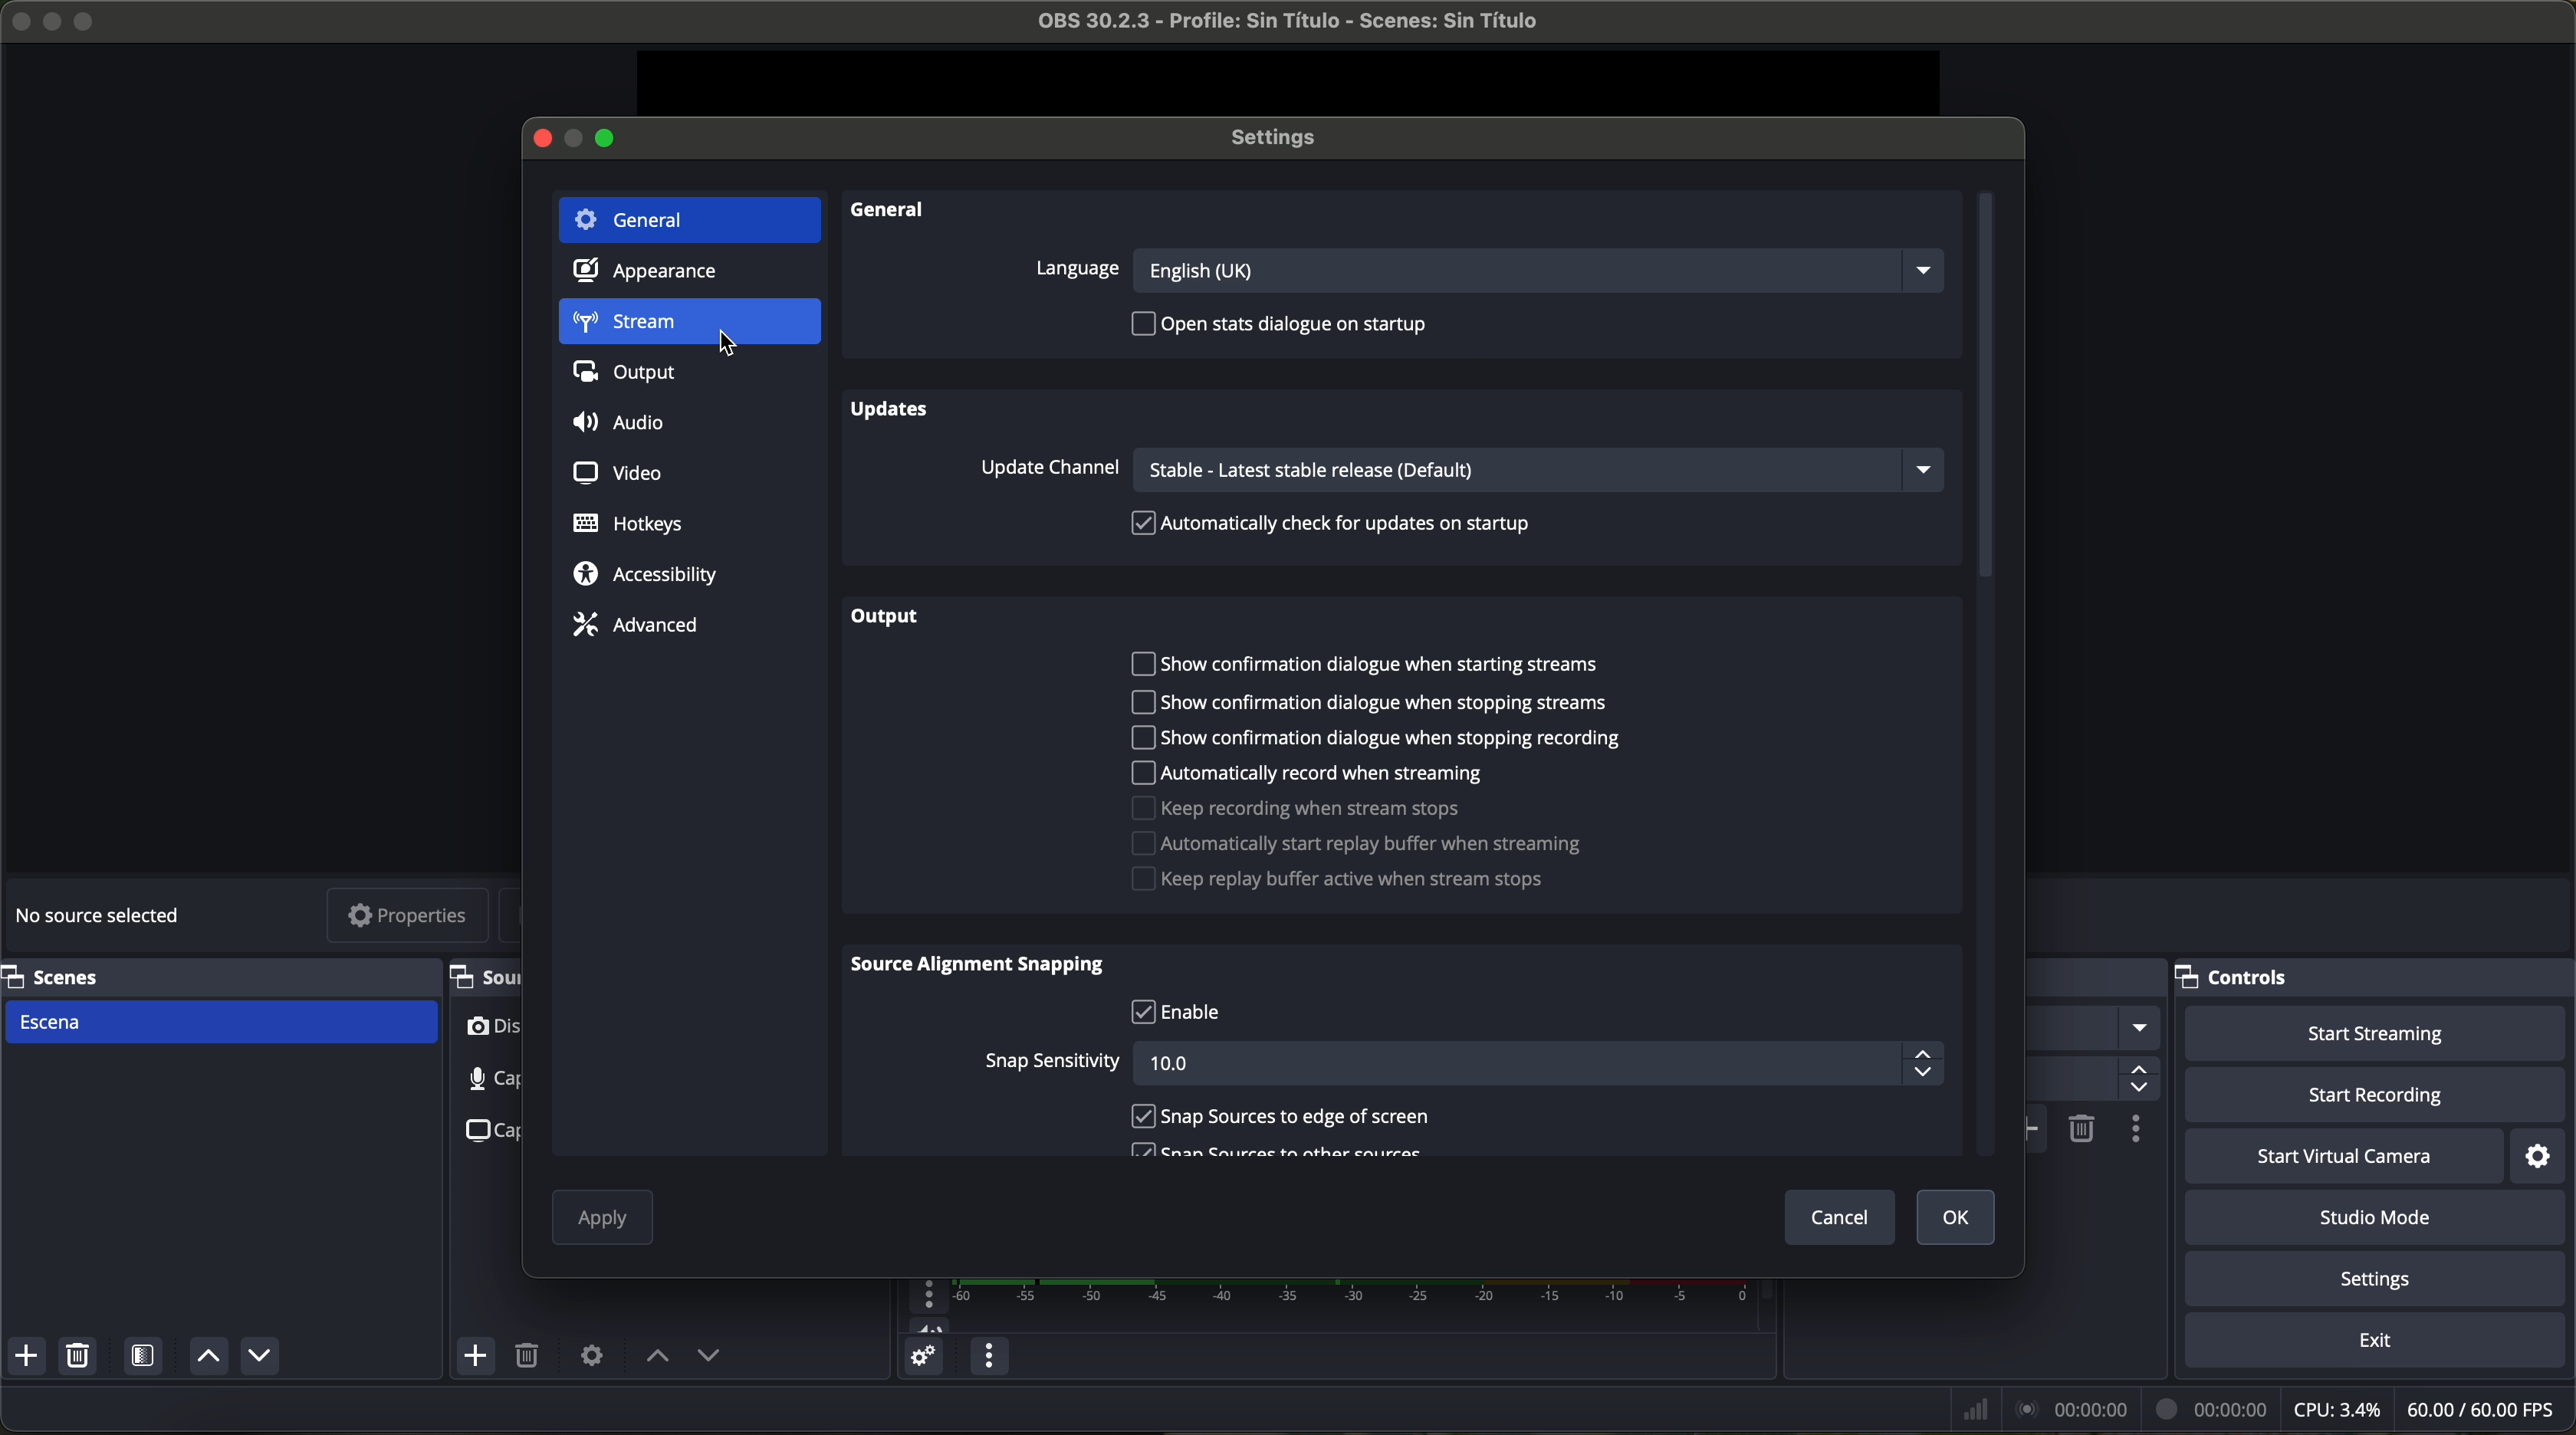  What do you see at coordinates (690, 326) in the screenshot?
I see `click on stream` at bounding box center [690, 326].